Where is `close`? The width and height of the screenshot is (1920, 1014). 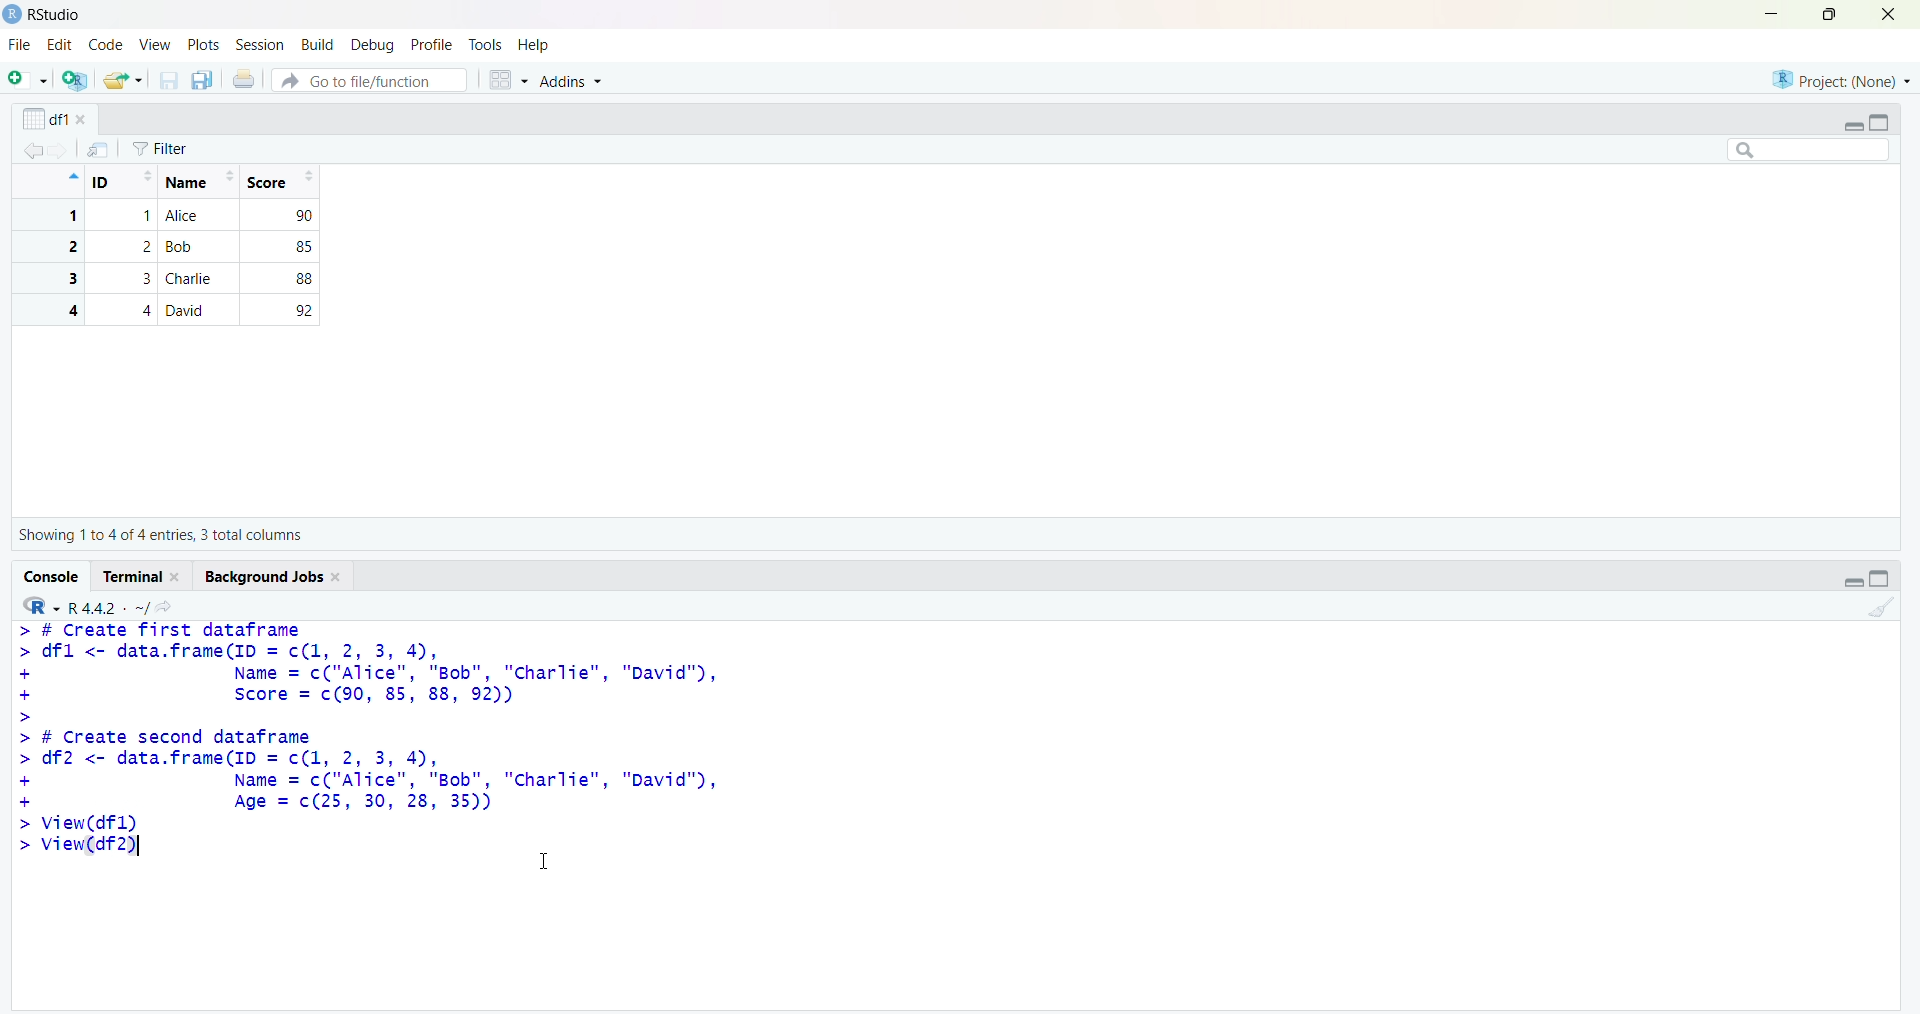
close is located at coordinates (1889, 14).